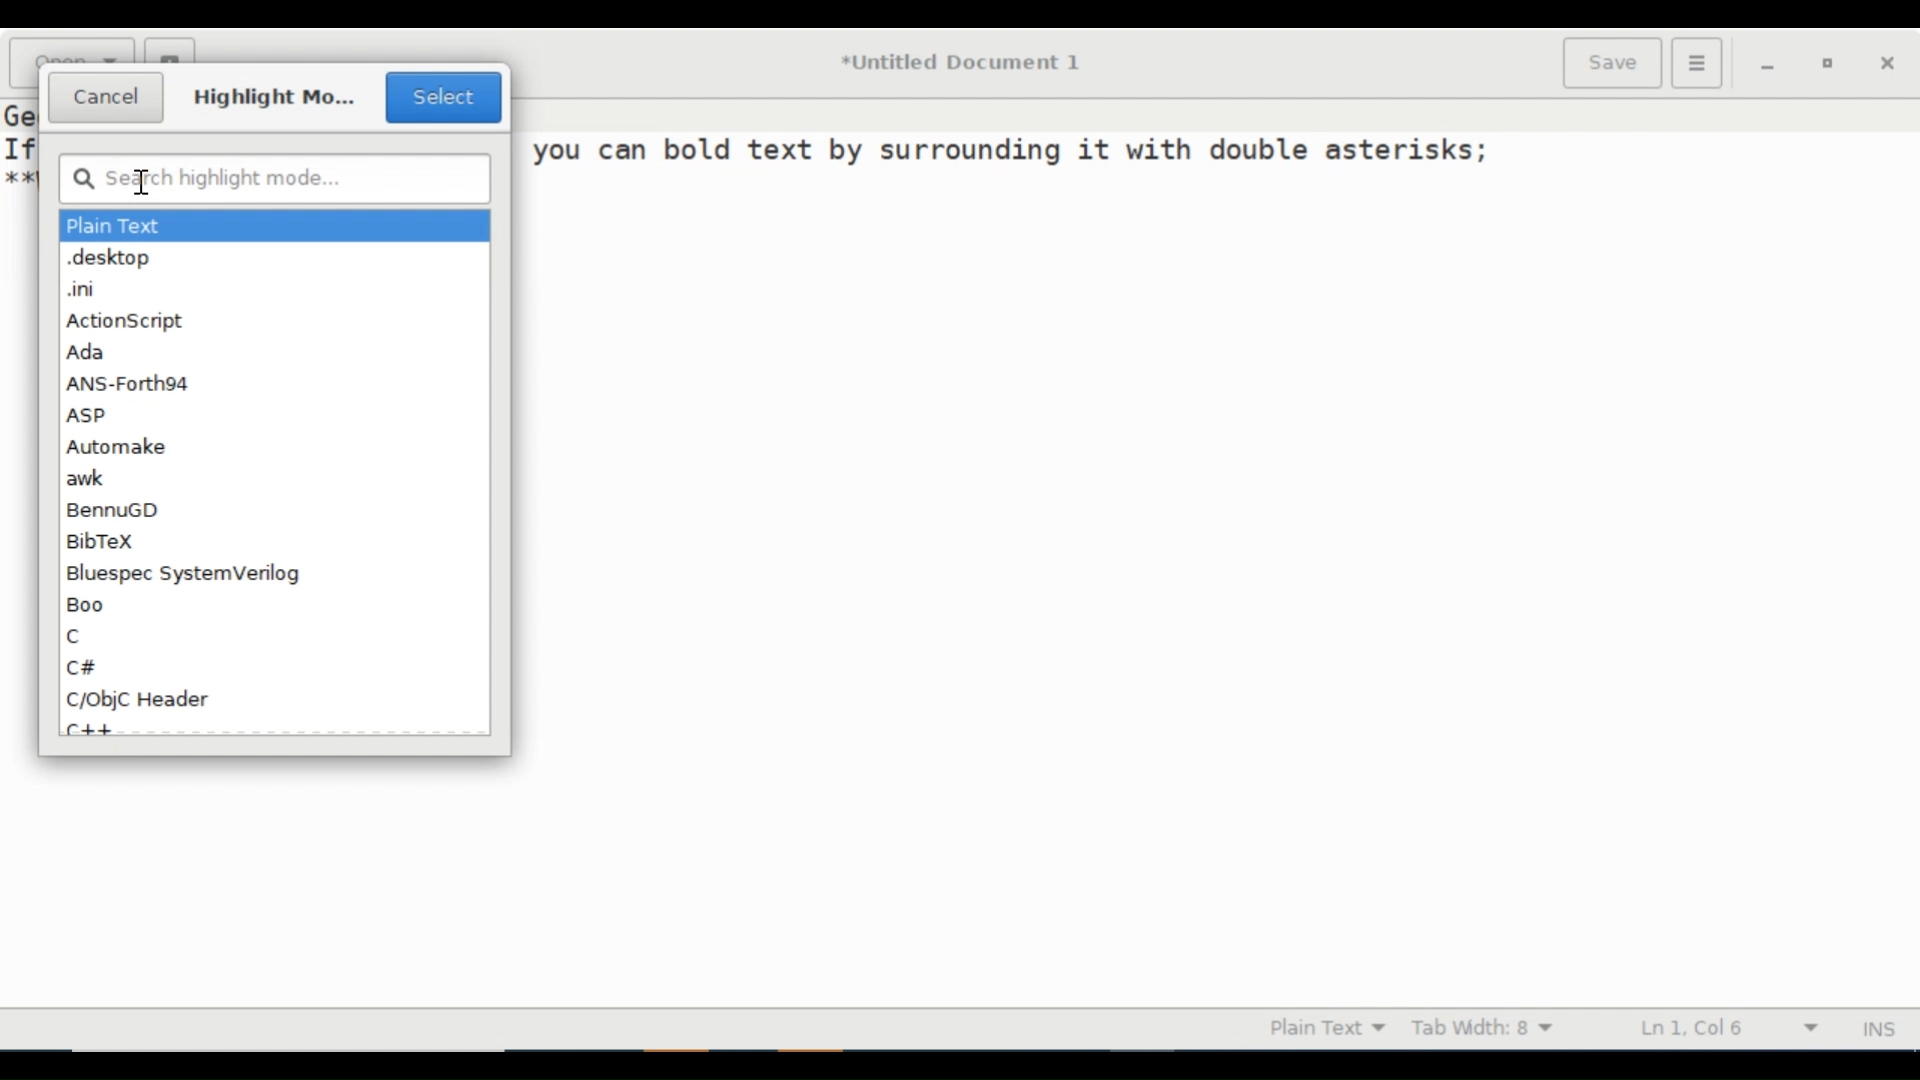 The width and height of the screenshot is (1920, 1080). I want to click on ASP, so click(86, 415).